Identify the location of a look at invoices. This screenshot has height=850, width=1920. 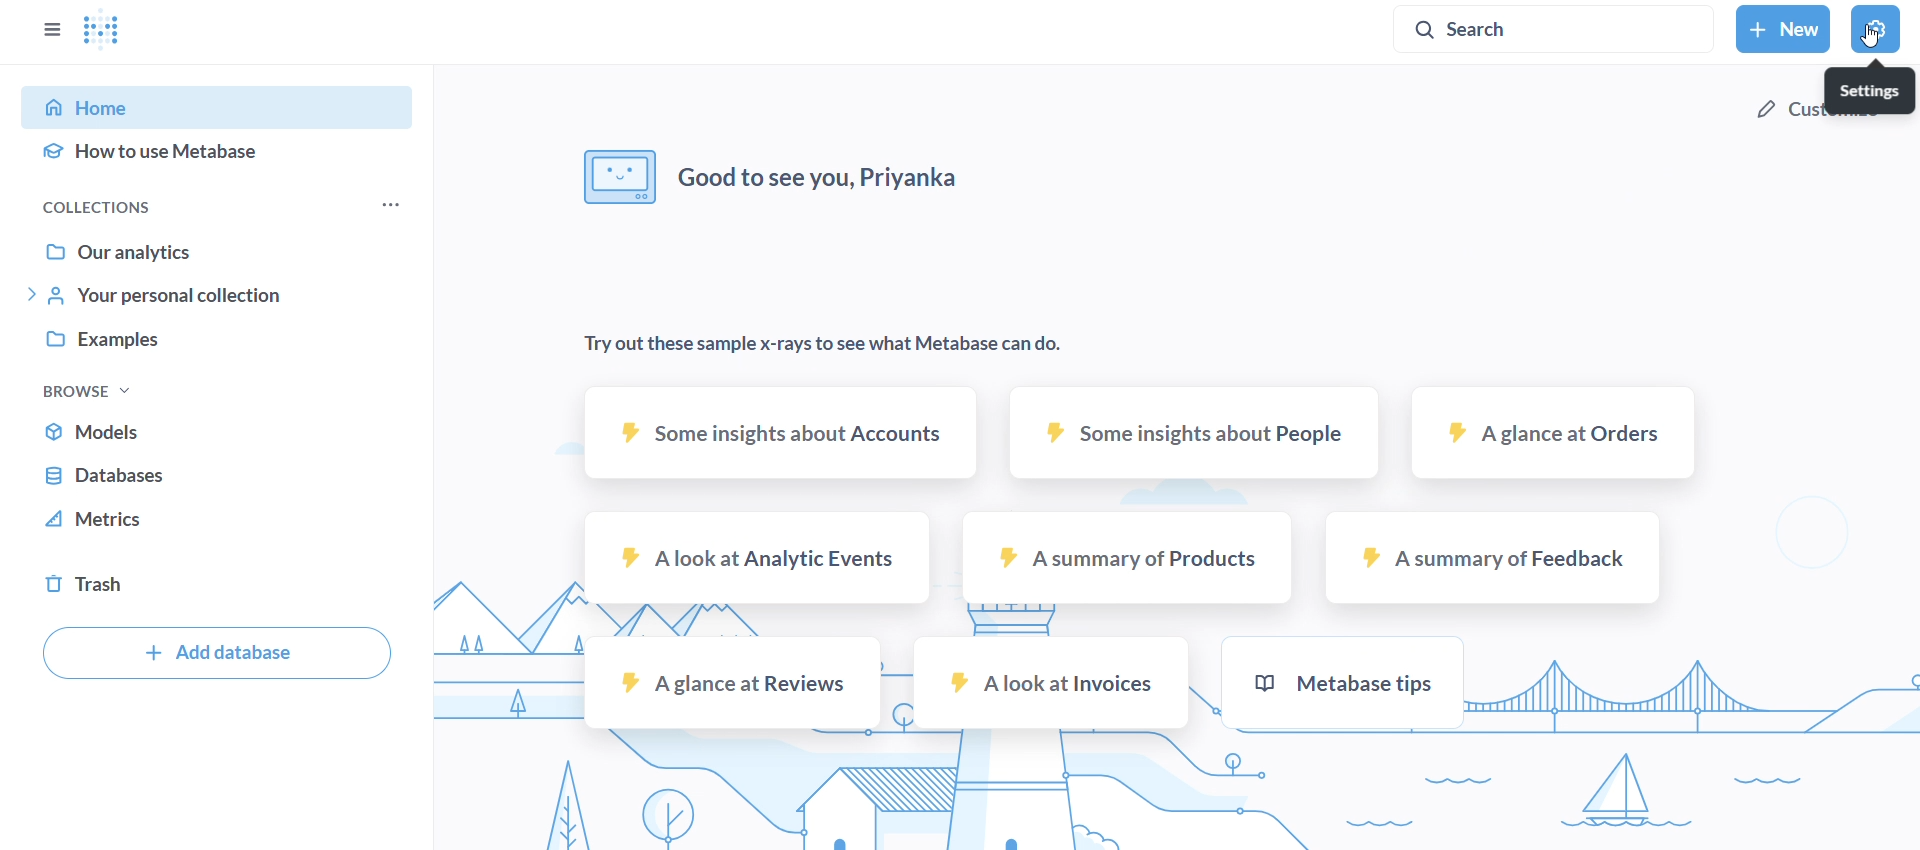
(1050, 684).